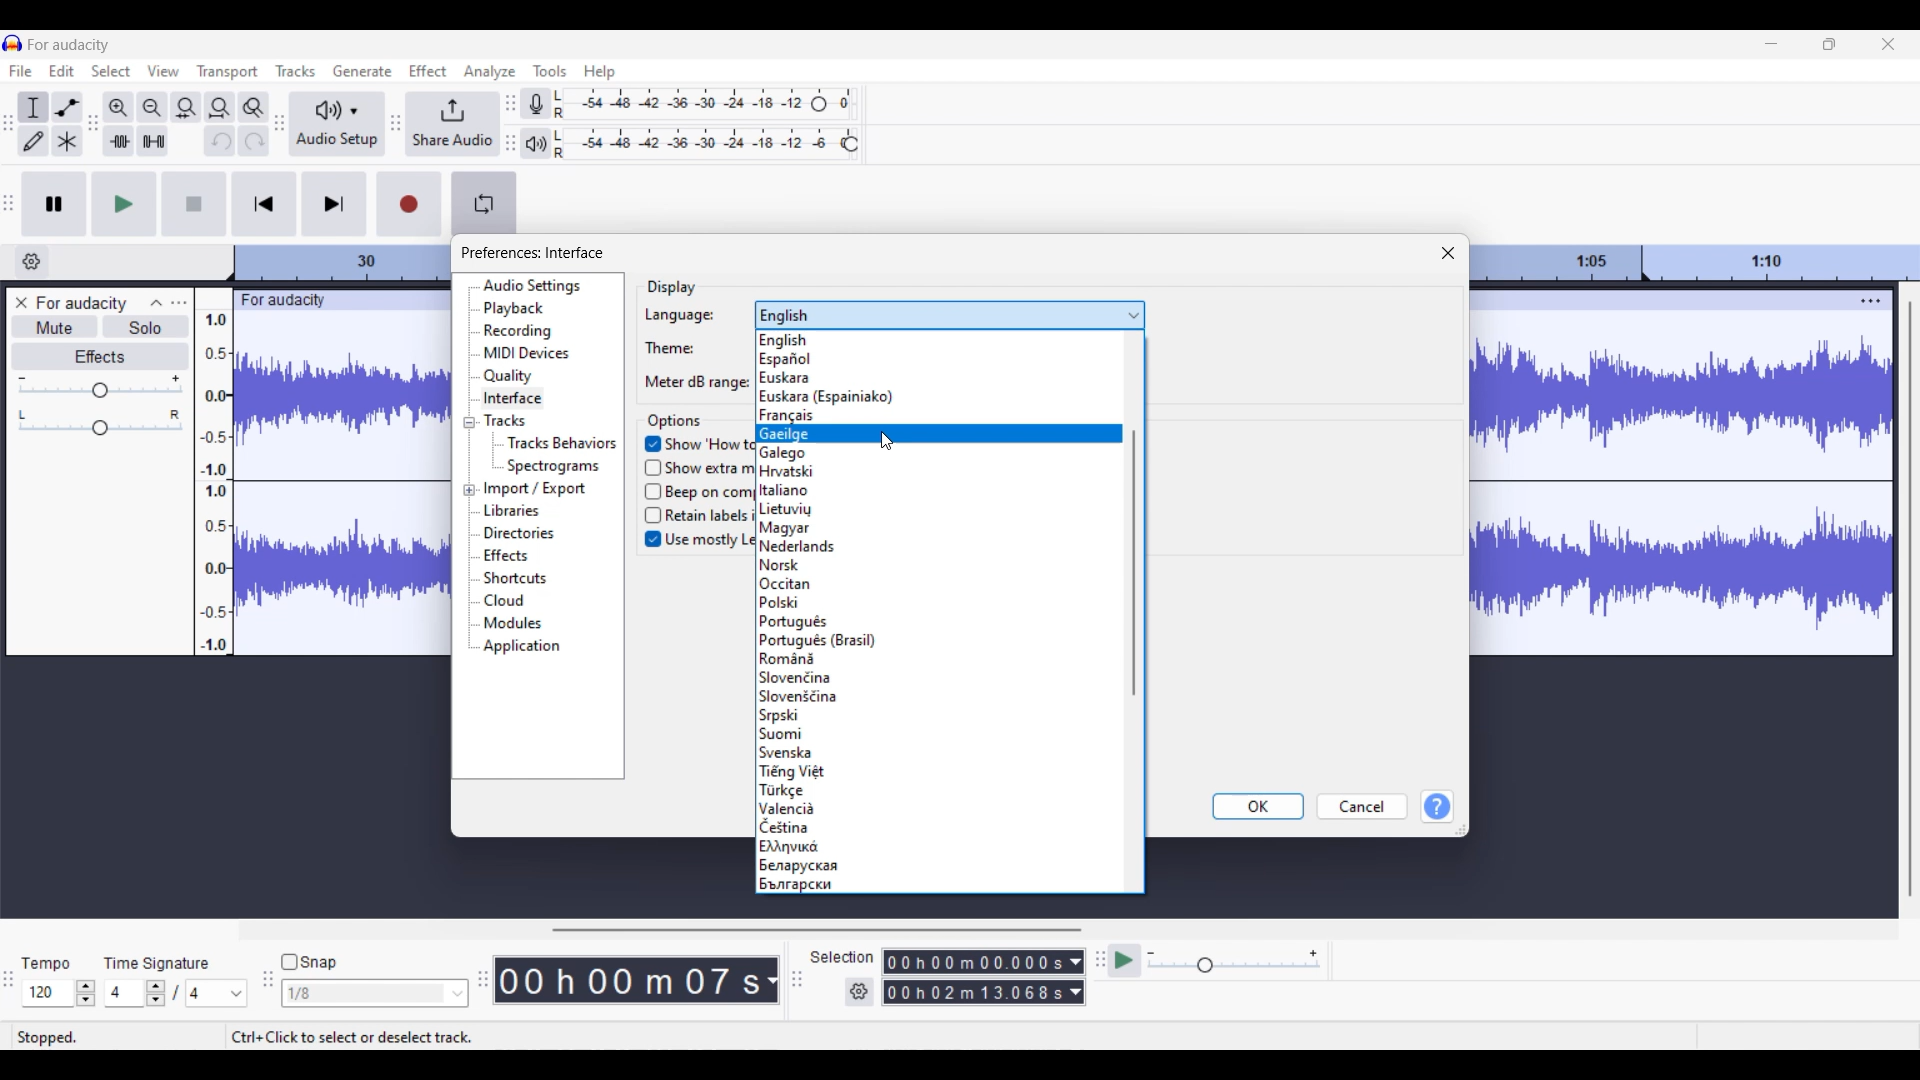  I want to click on Language:, so click(672, 316).